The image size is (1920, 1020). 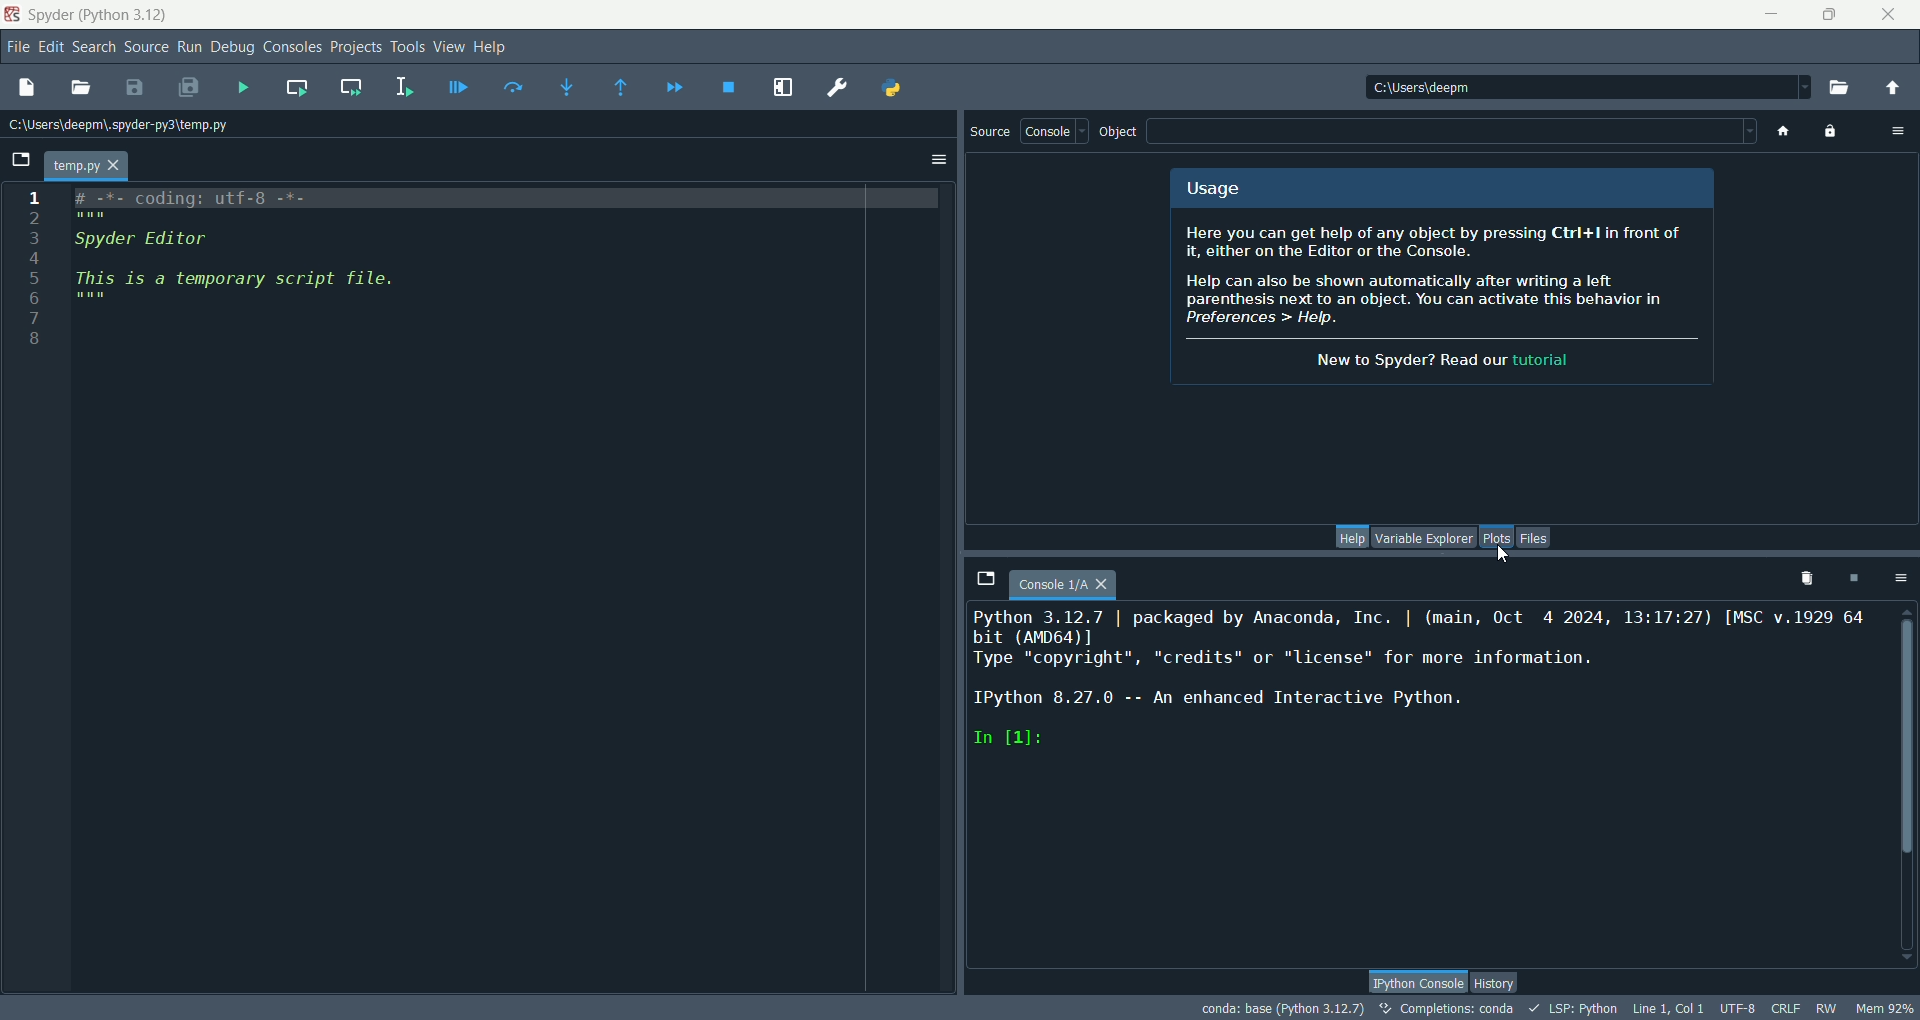 What do you see at coordinates (1802, 582) in the screenshot?
I see `remove` at bounding box center [1802, 582].